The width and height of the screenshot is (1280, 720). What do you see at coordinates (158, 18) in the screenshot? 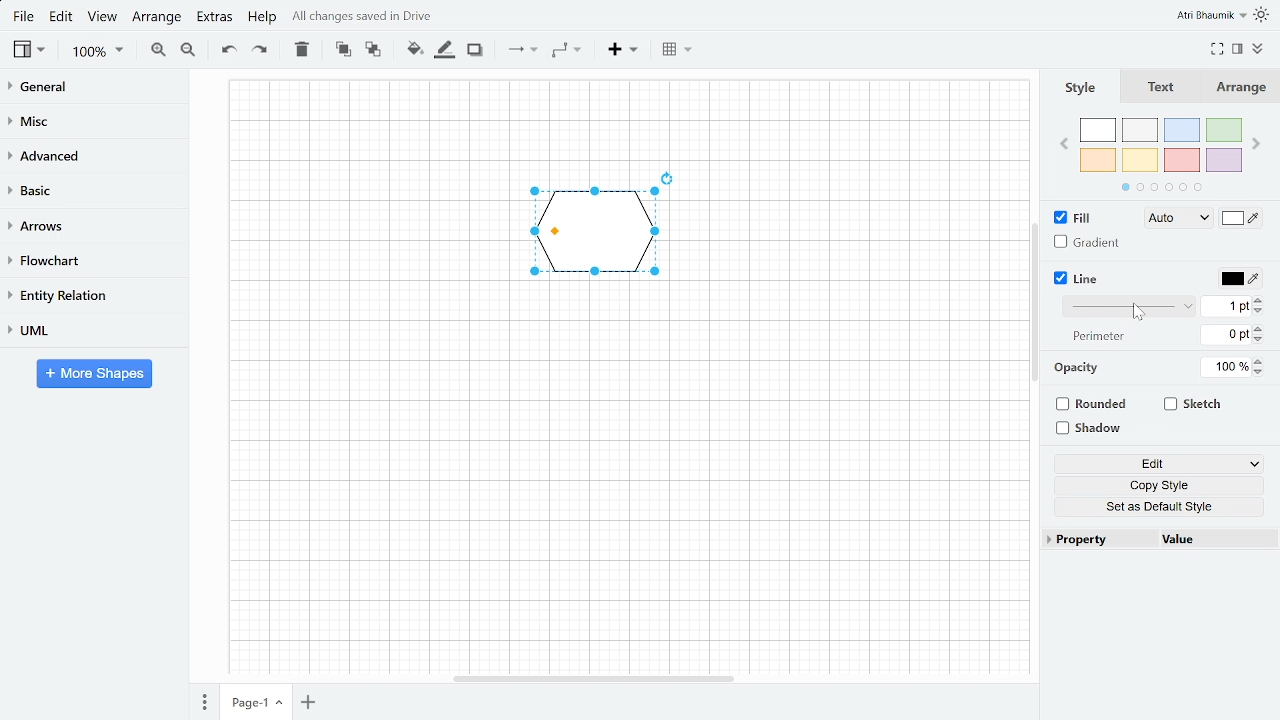
I see `Arrange` at bounding box center [158, 18].